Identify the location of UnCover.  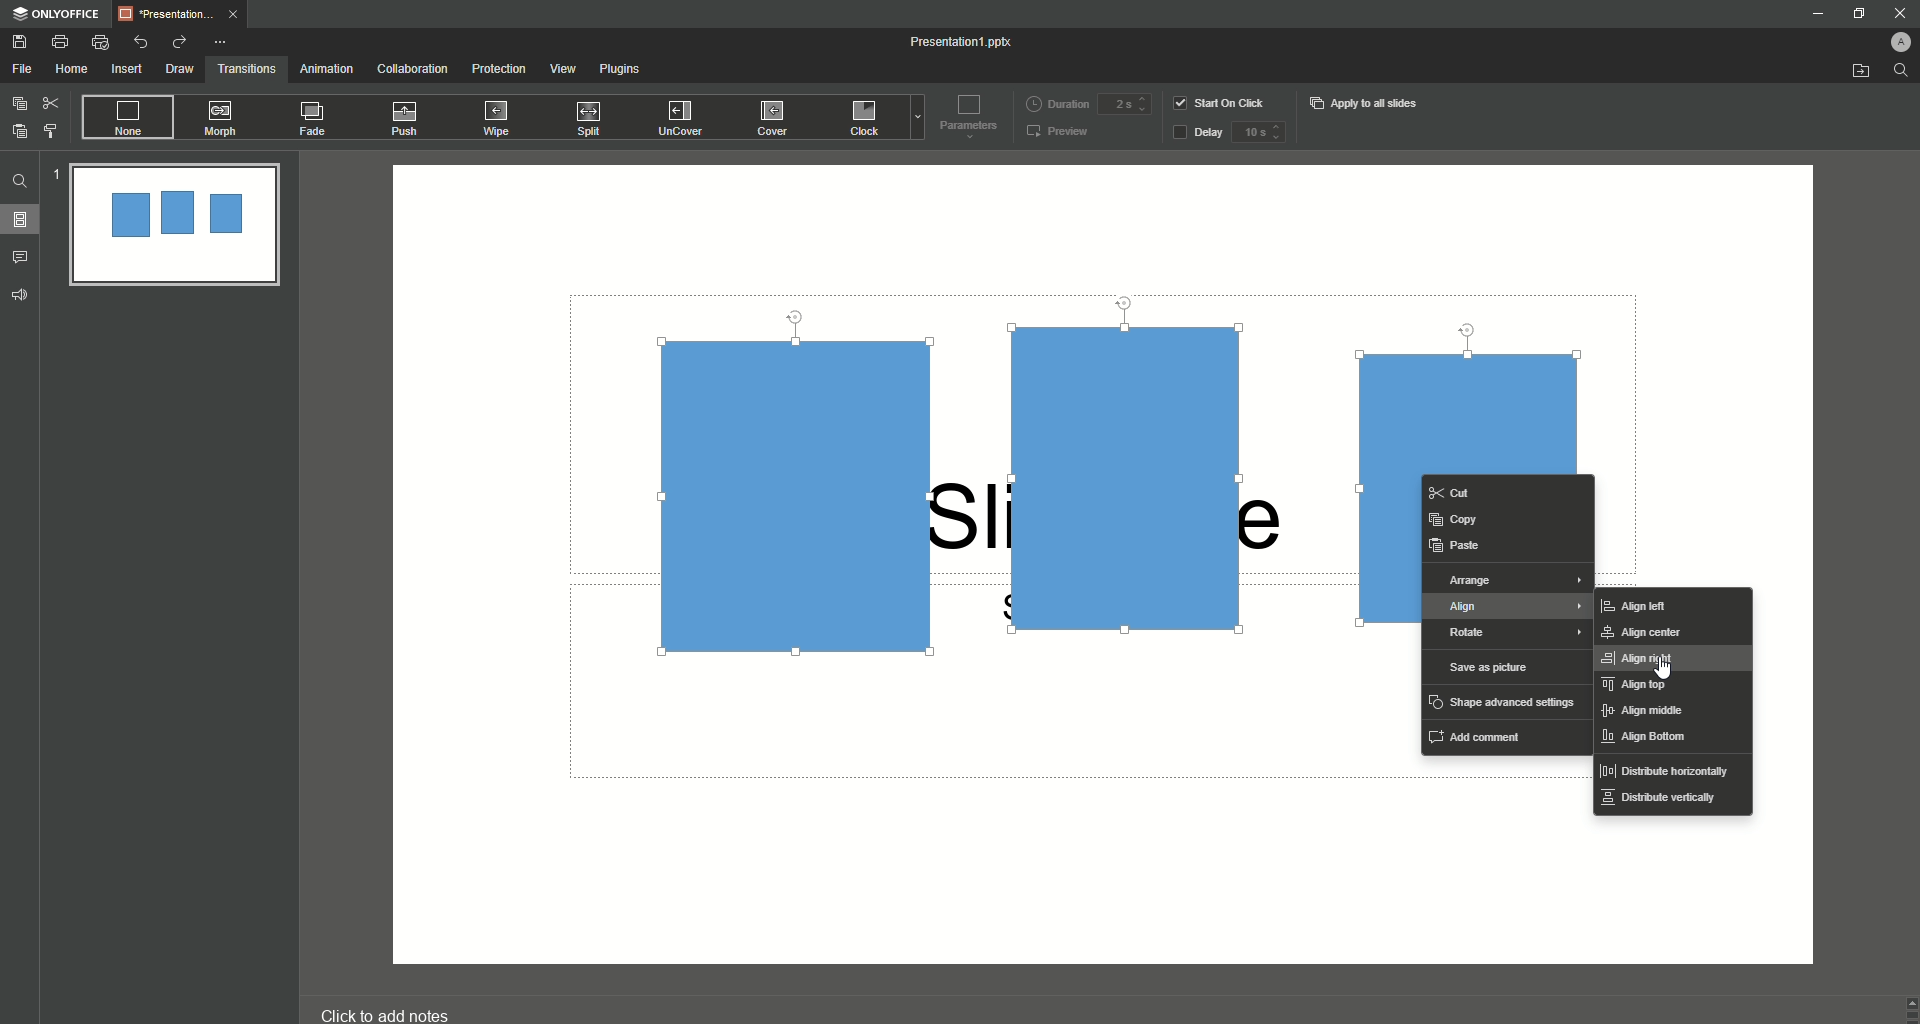
(687, 119).